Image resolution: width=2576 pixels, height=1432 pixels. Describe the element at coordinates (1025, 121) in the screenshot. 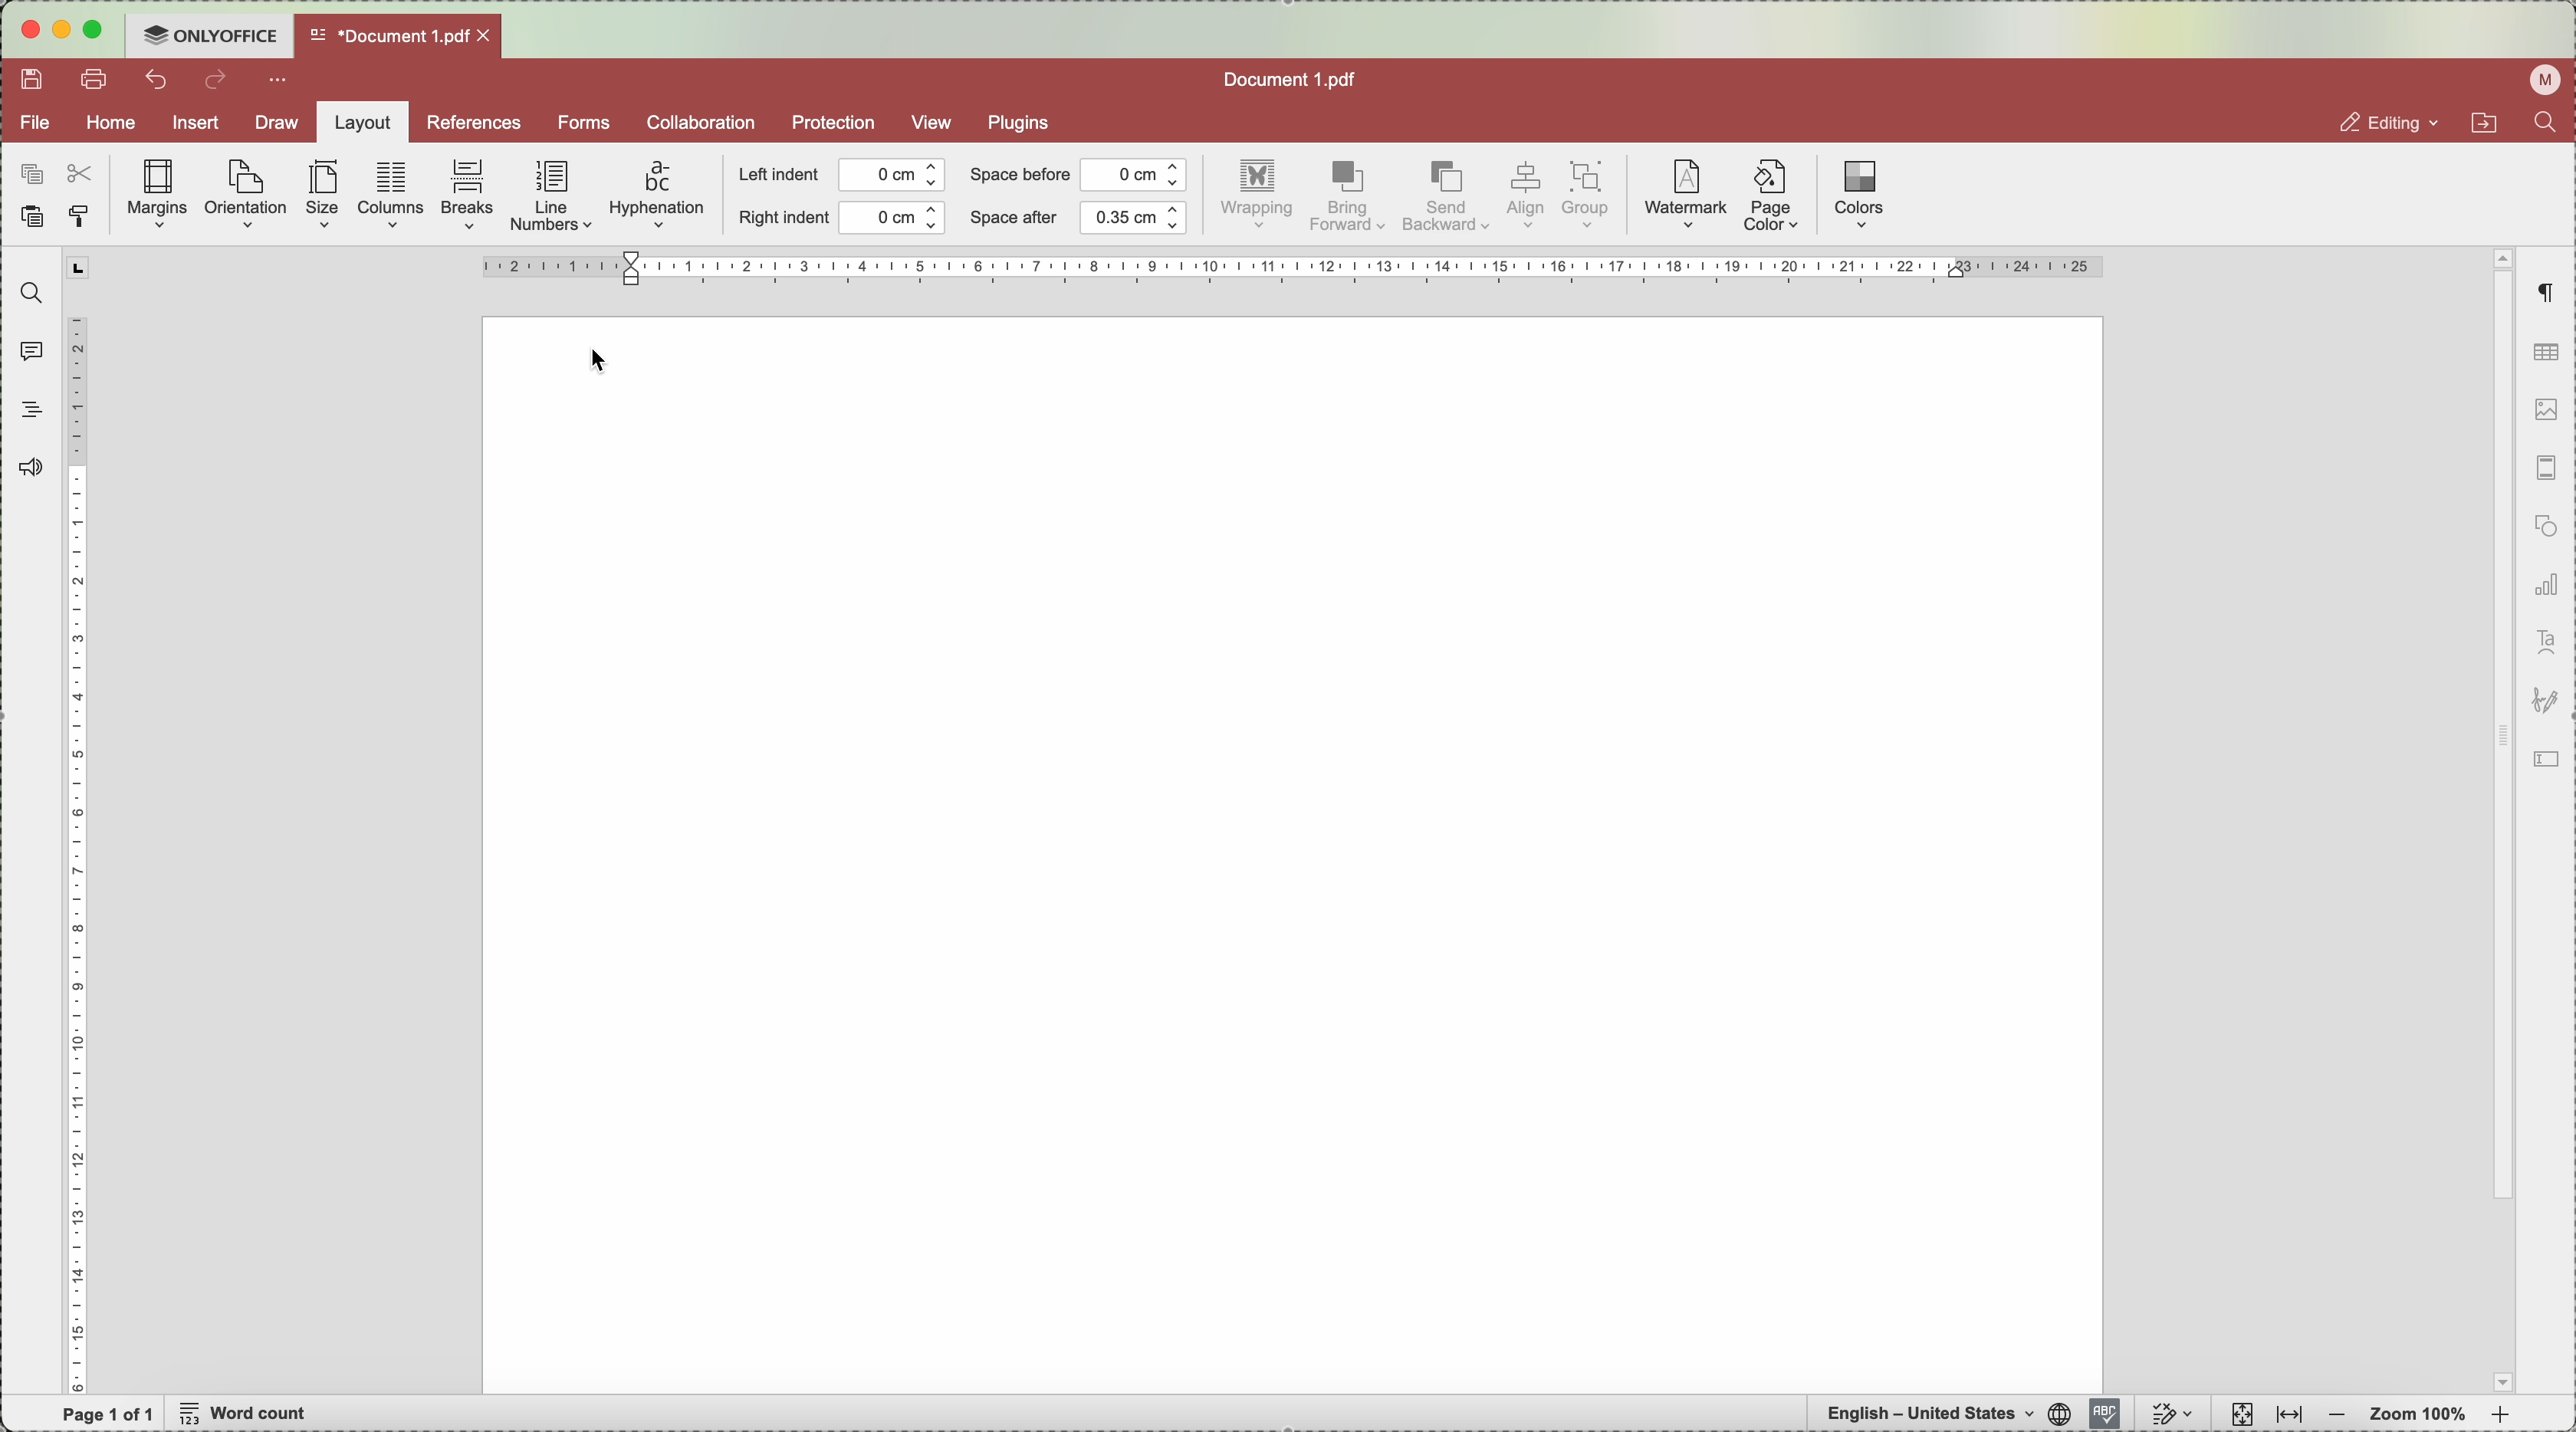

I see `plugins` at that location.